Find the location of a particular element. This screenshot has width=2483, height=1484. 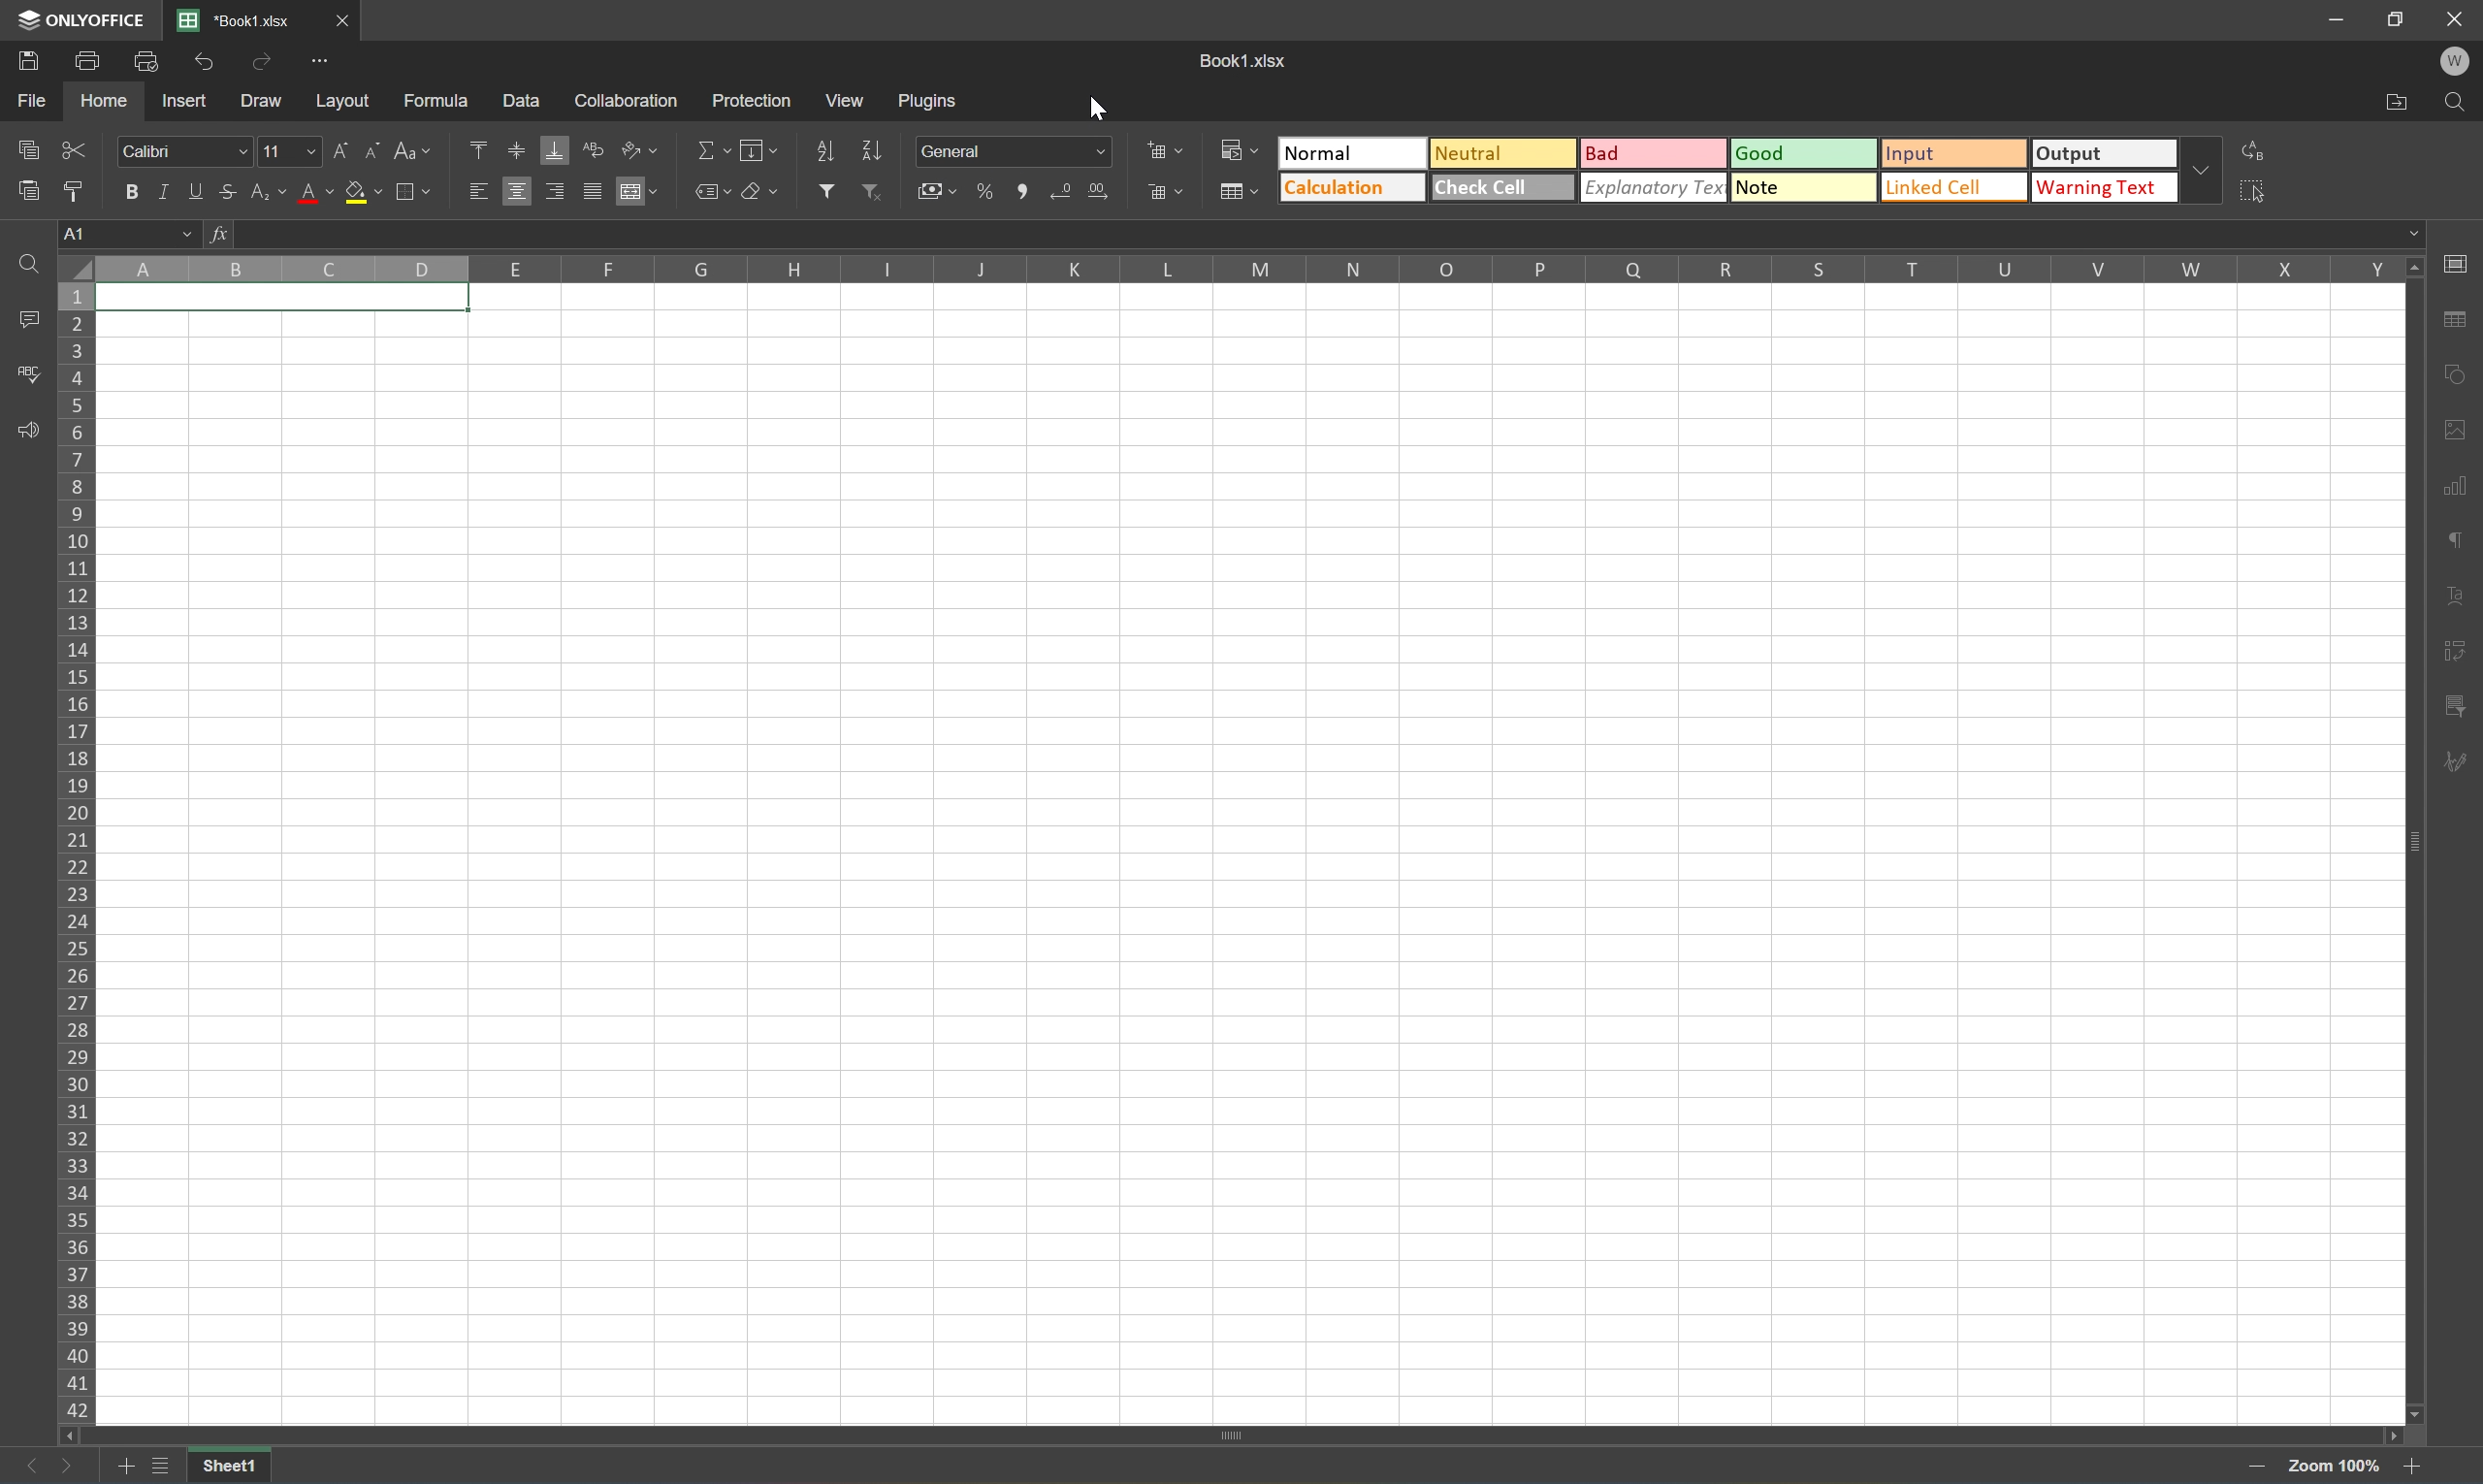

Align middle is located at coordinates (518, 194).